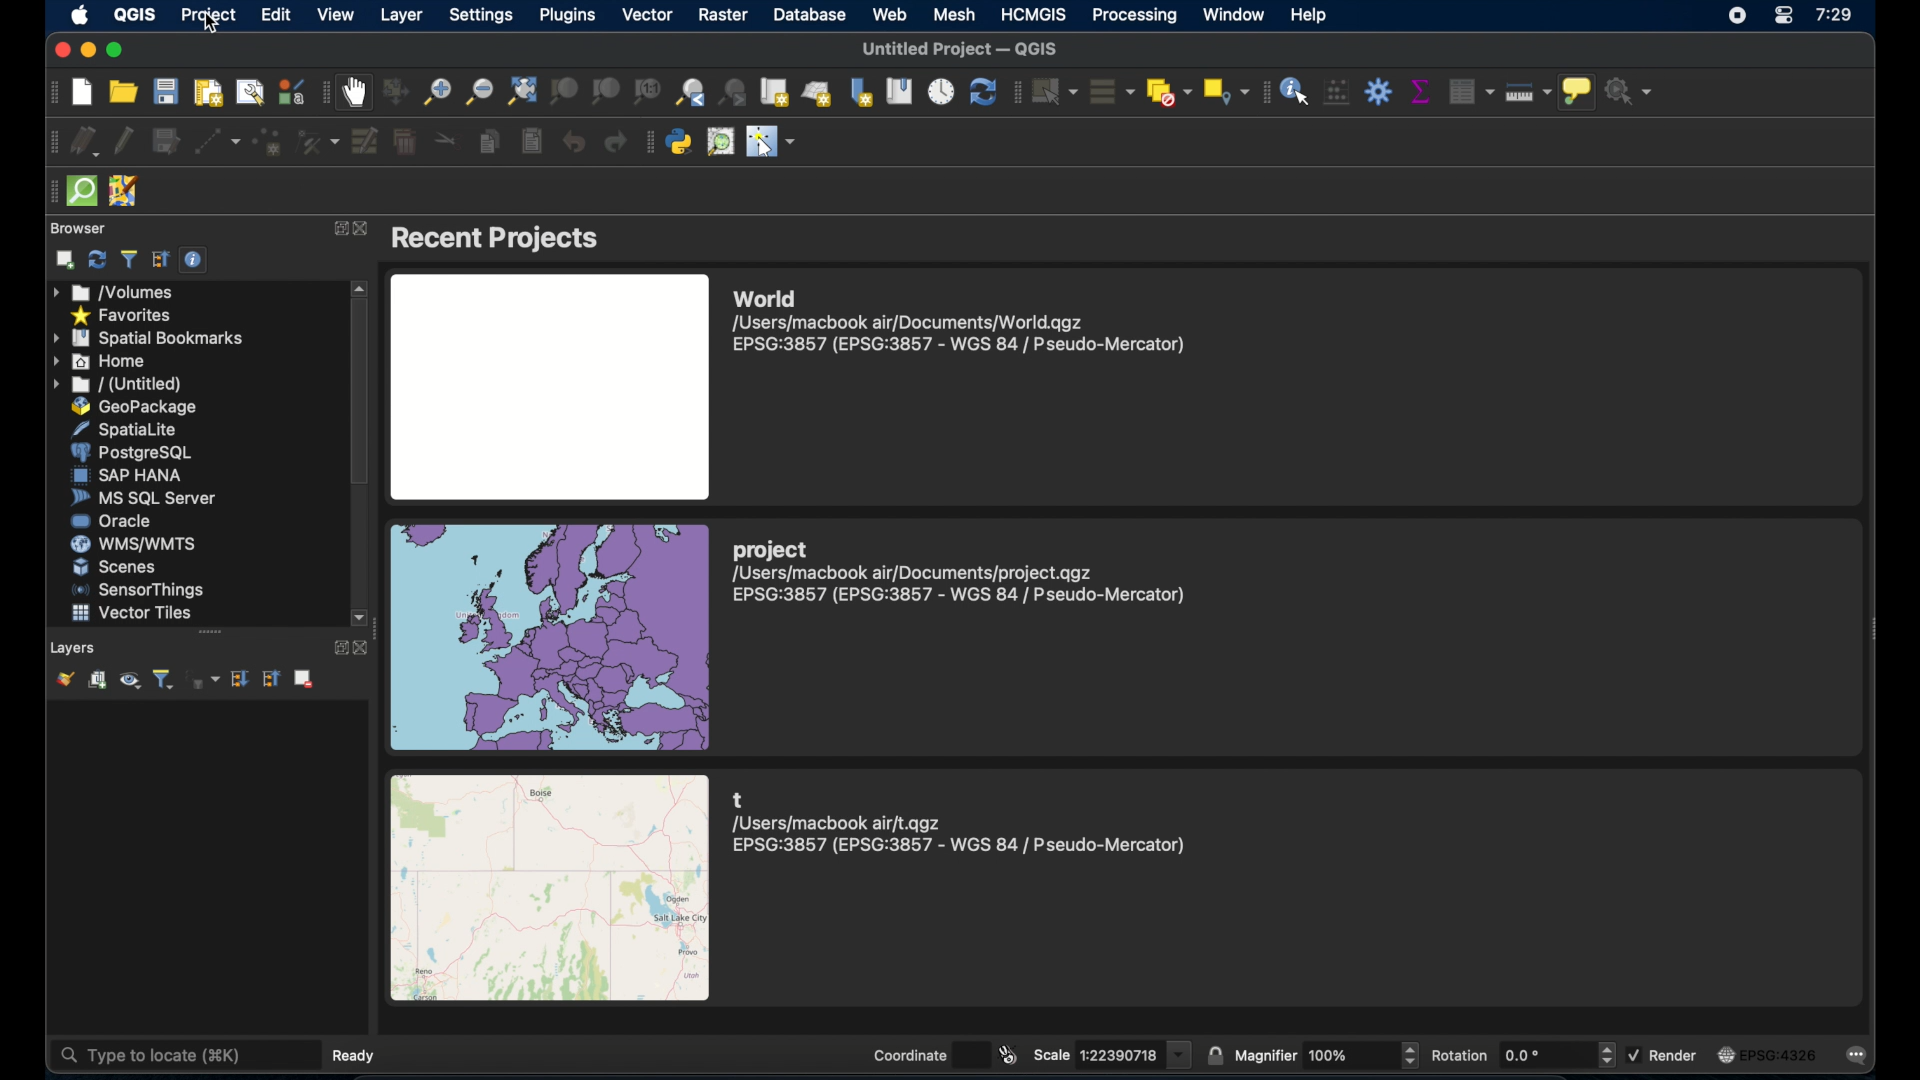 The height and width of the screenshot is (1080, 1920). Describe the element at coordinates (1267, 93) in the screenshot. I see `attribute toolbar` at that location.